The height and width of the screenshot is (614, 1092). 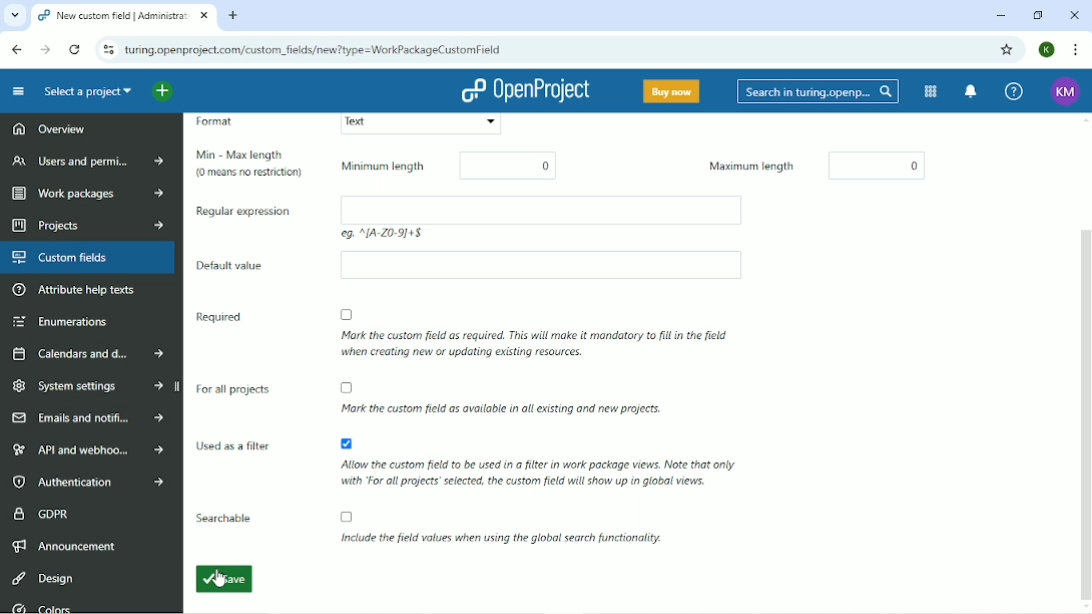 What do you see at coordinates (125, 17) in the screenshot?
I see `New custom field | Administration` at bounding box center [125, 17].